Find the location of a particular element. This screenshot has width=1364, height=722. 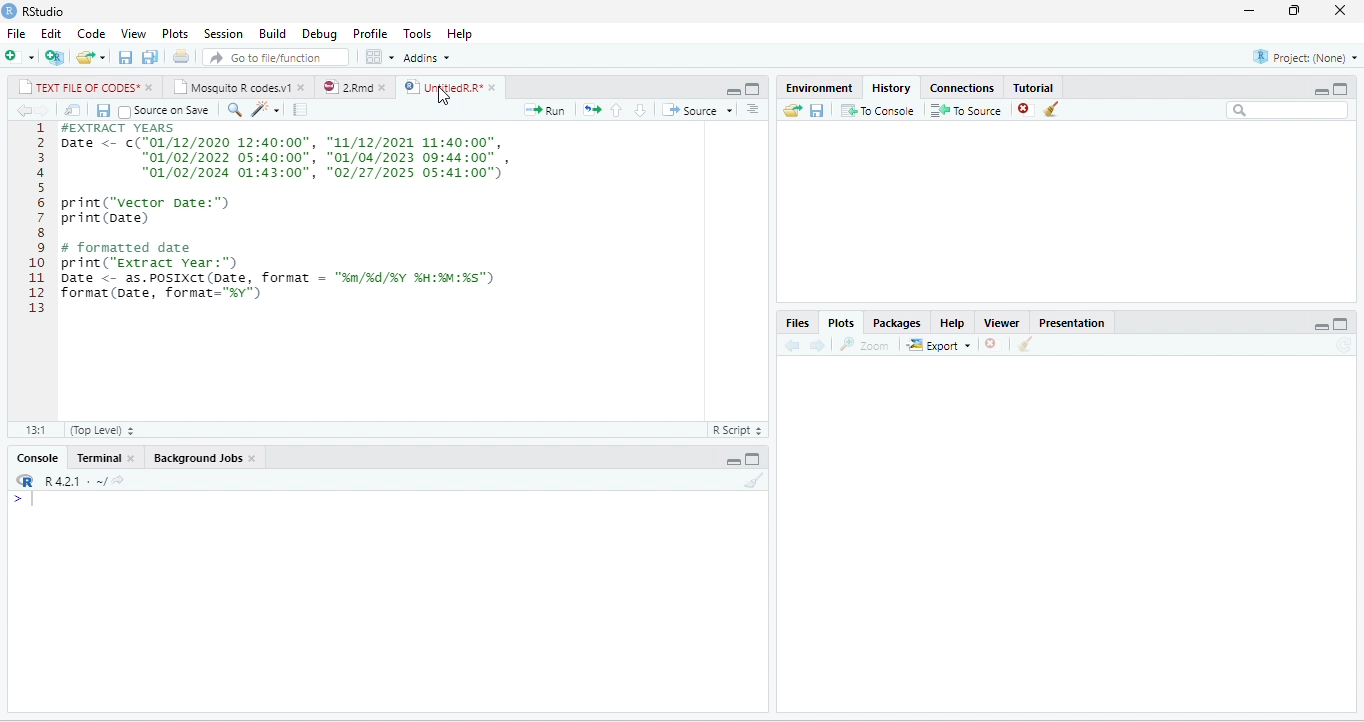

Tools is located at coordinates (419, 34).